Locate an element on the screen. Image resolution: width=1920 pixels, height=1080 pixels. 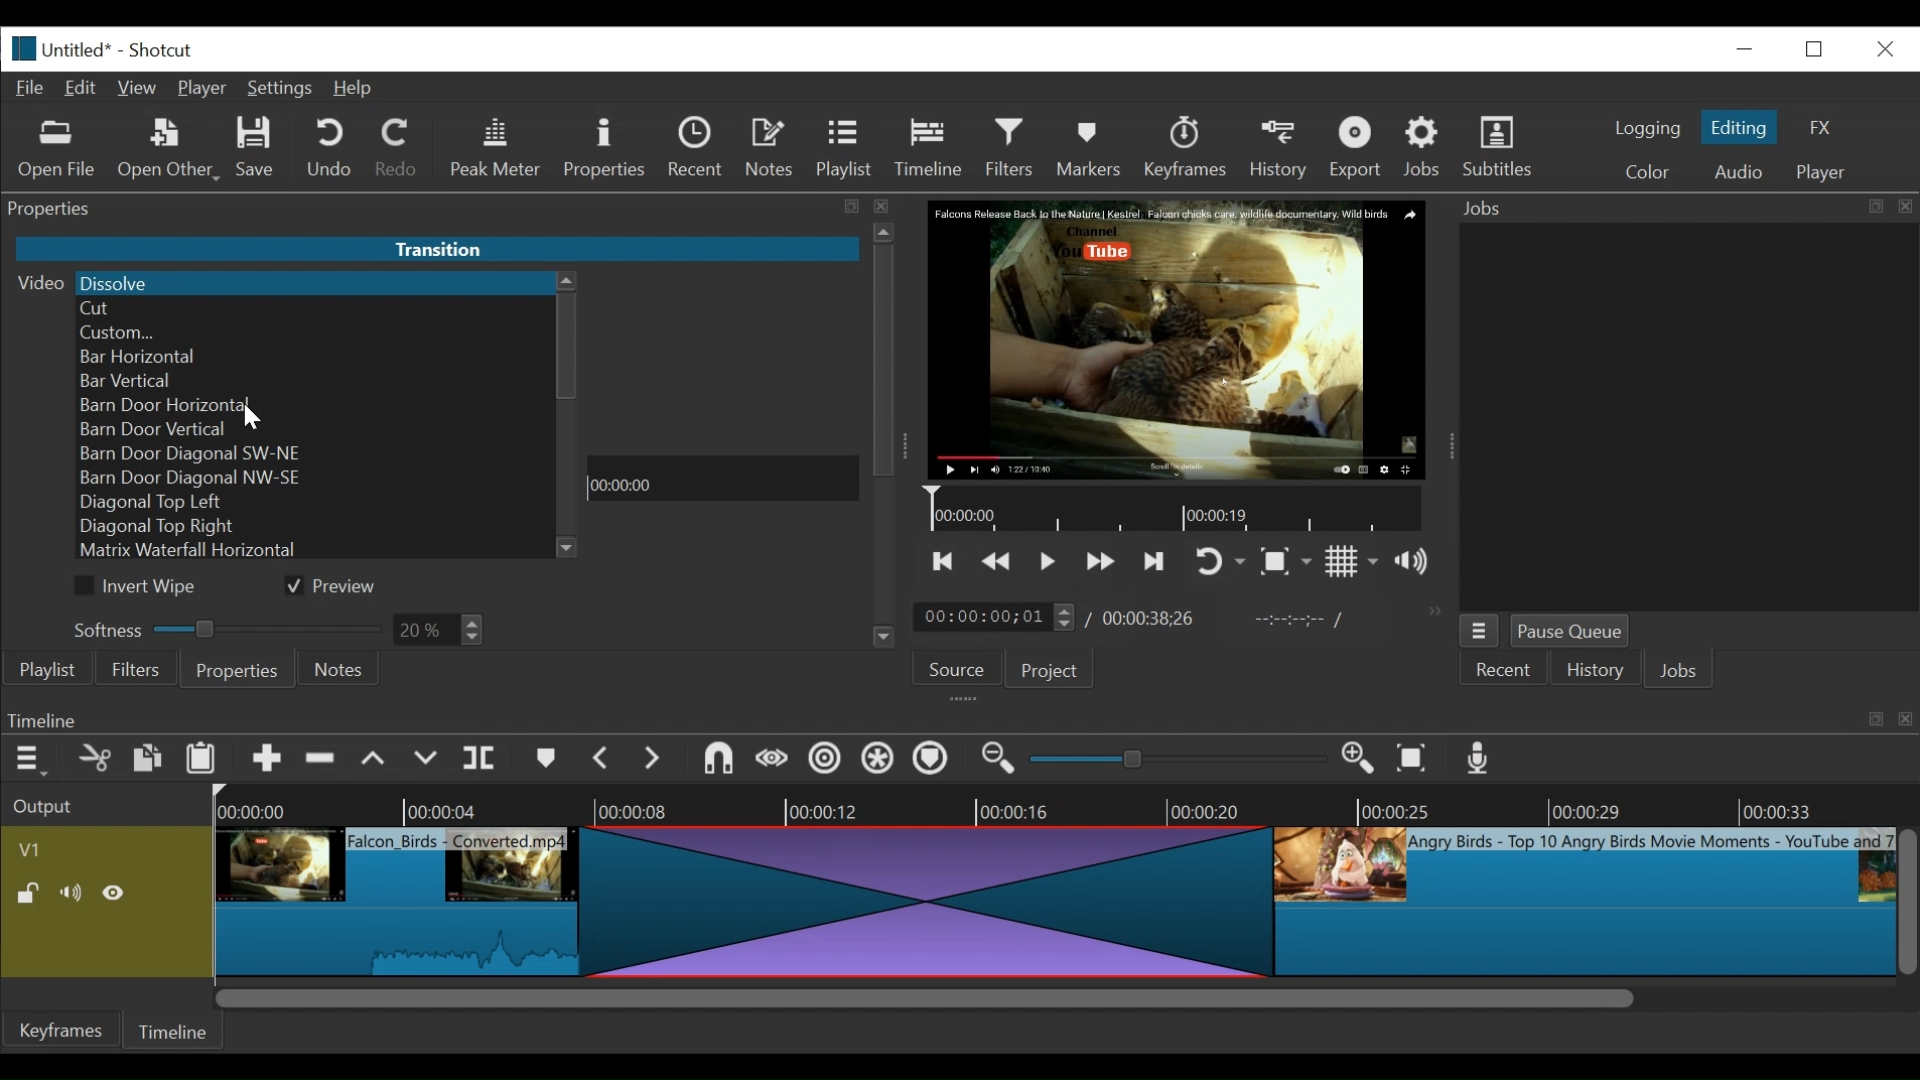
Dissolve is located at coordinates (313, 282).